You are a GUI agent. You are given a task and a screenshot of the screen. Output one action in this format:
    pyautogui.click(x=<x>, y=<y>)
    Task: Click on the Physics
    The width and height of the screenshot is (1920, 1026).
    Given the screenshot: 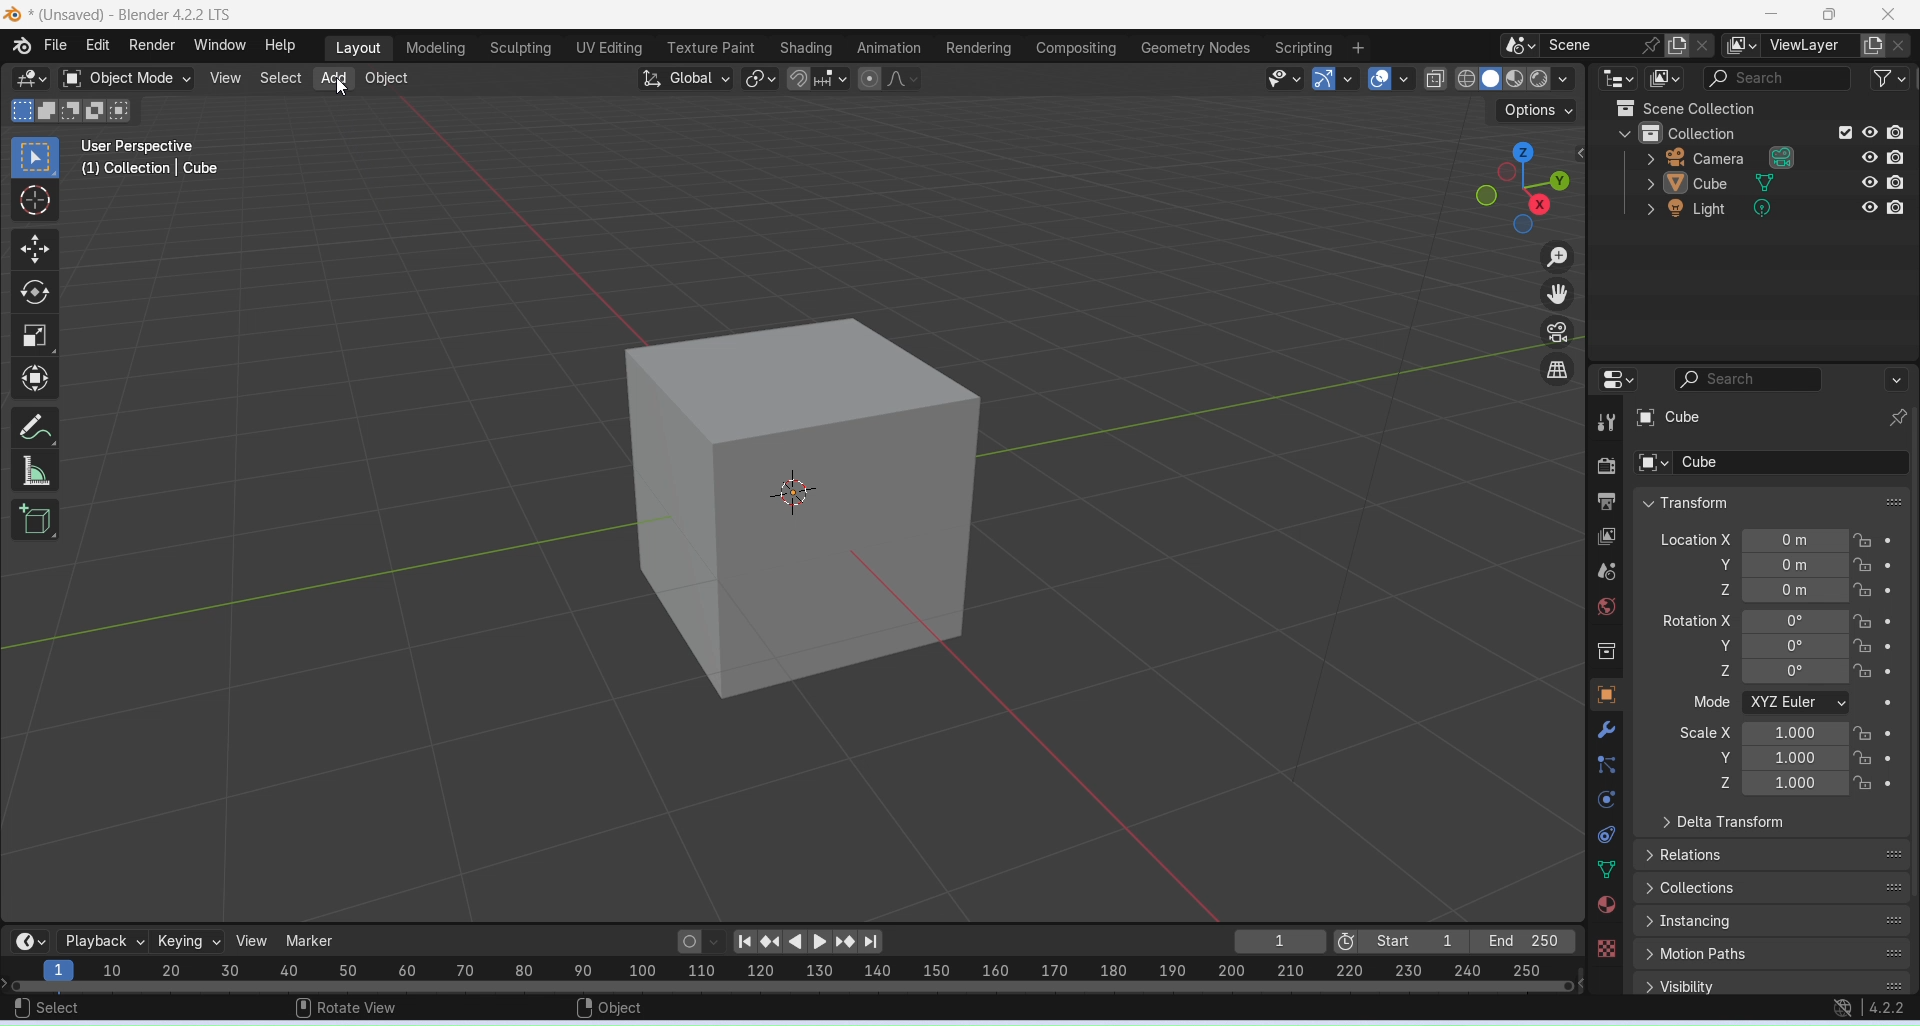 What is the action you would take?
    pyautogui.click(x=1605, y=798)
    